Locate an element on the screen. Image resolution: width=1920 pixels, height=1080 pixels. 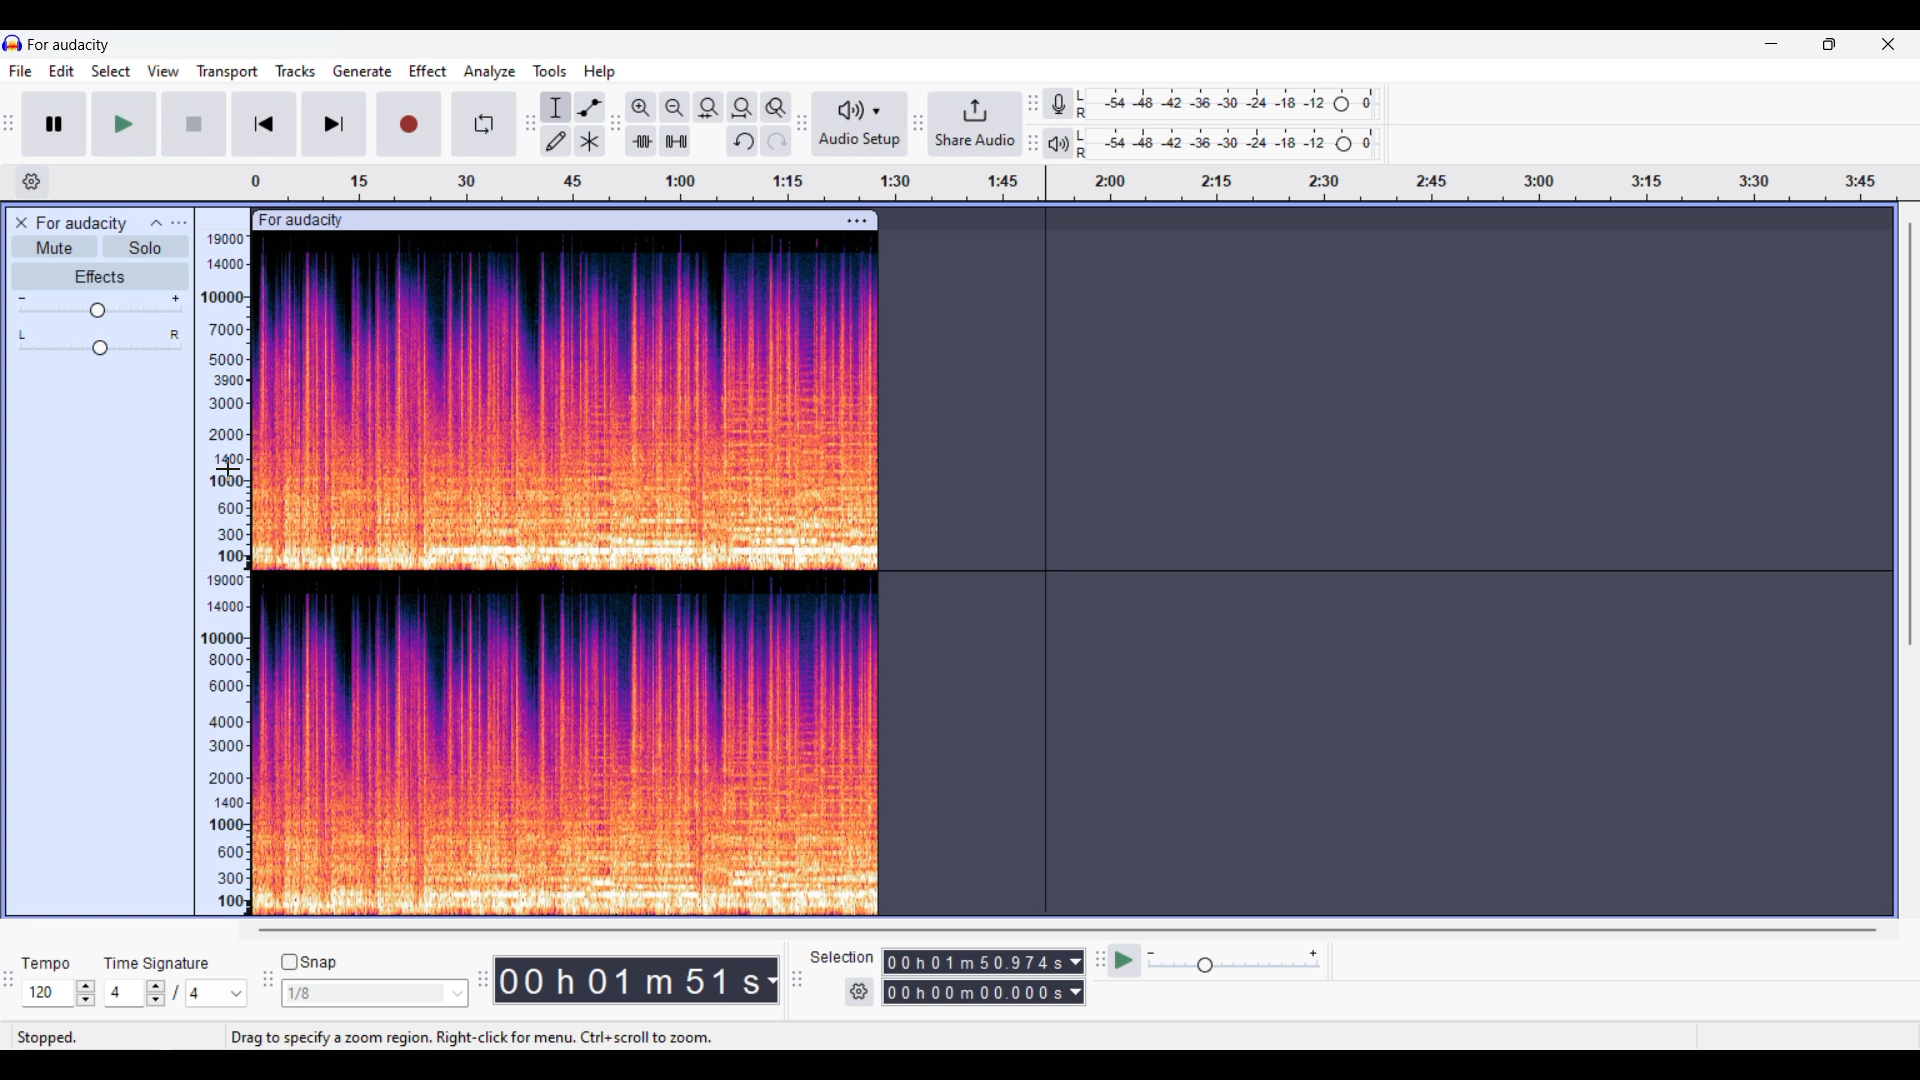
Minimize is located at coordinates (1772, 43).